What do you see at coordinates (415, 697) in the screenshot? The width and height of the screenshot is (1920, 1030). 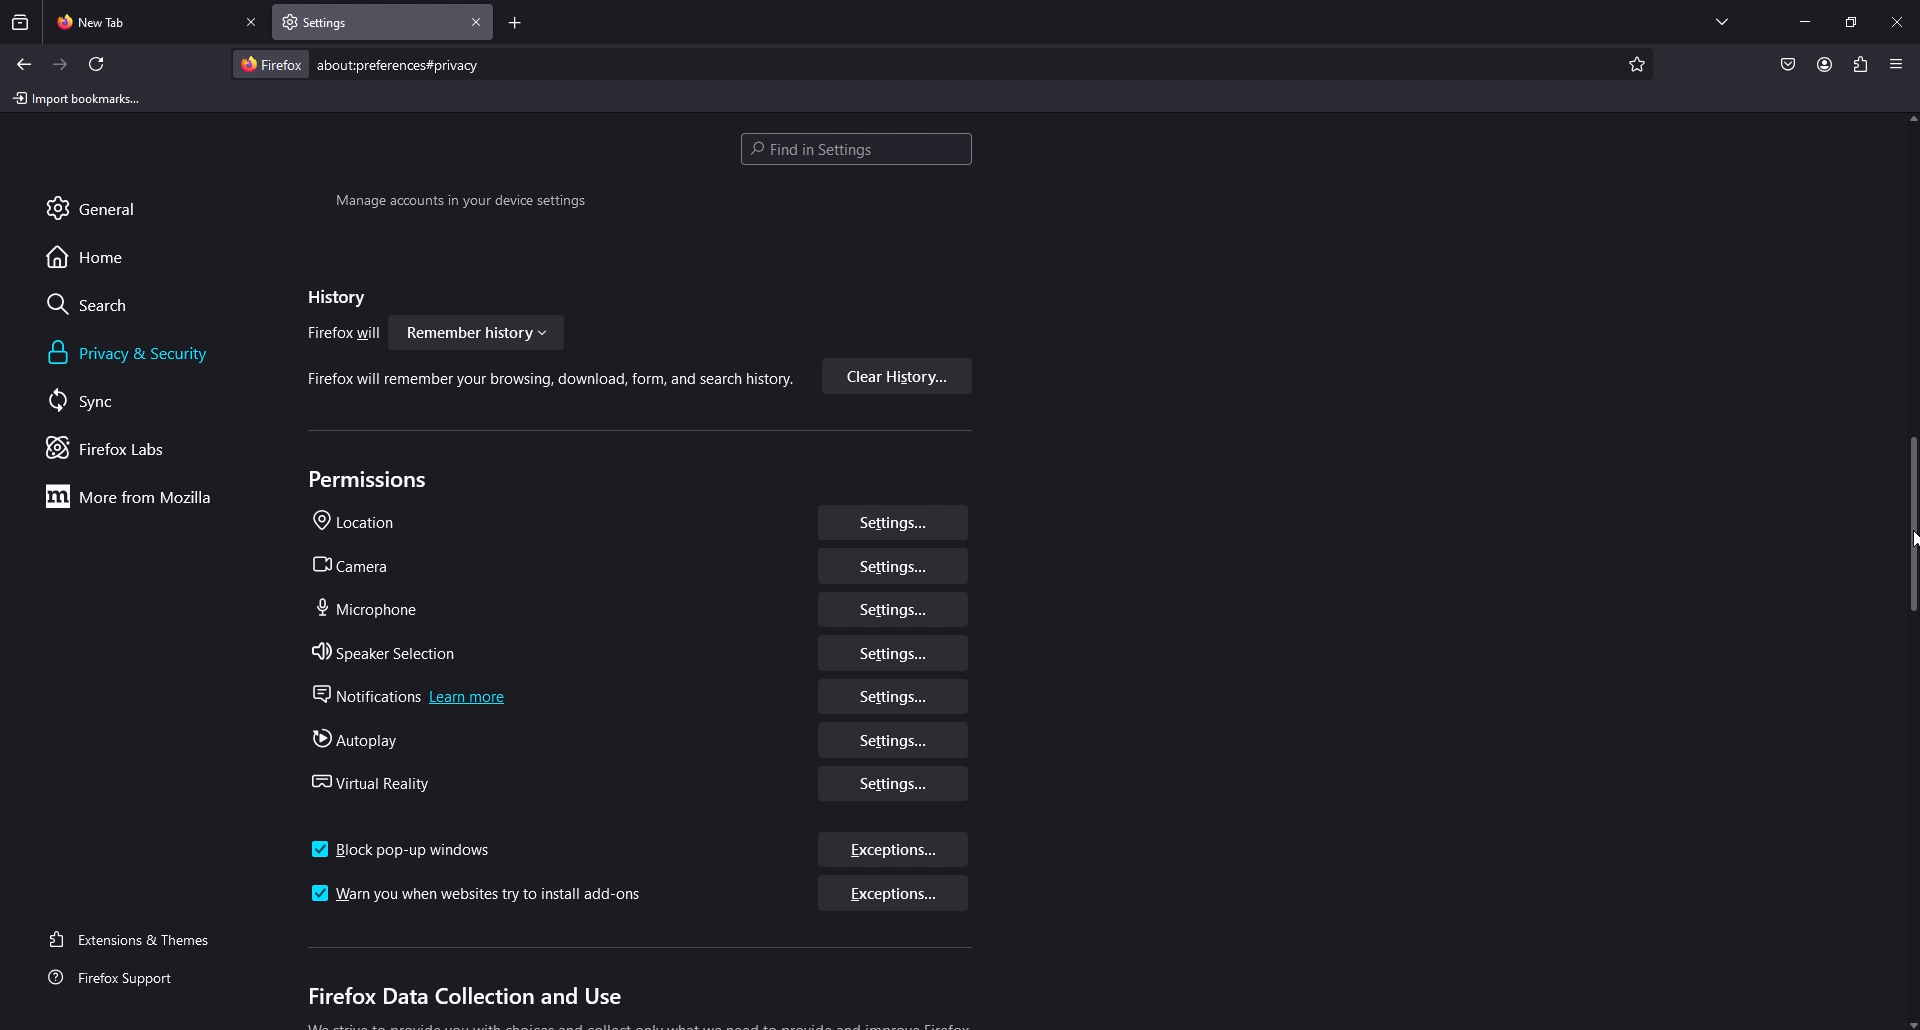 I see `notifications` at bounding box center [415, 697].